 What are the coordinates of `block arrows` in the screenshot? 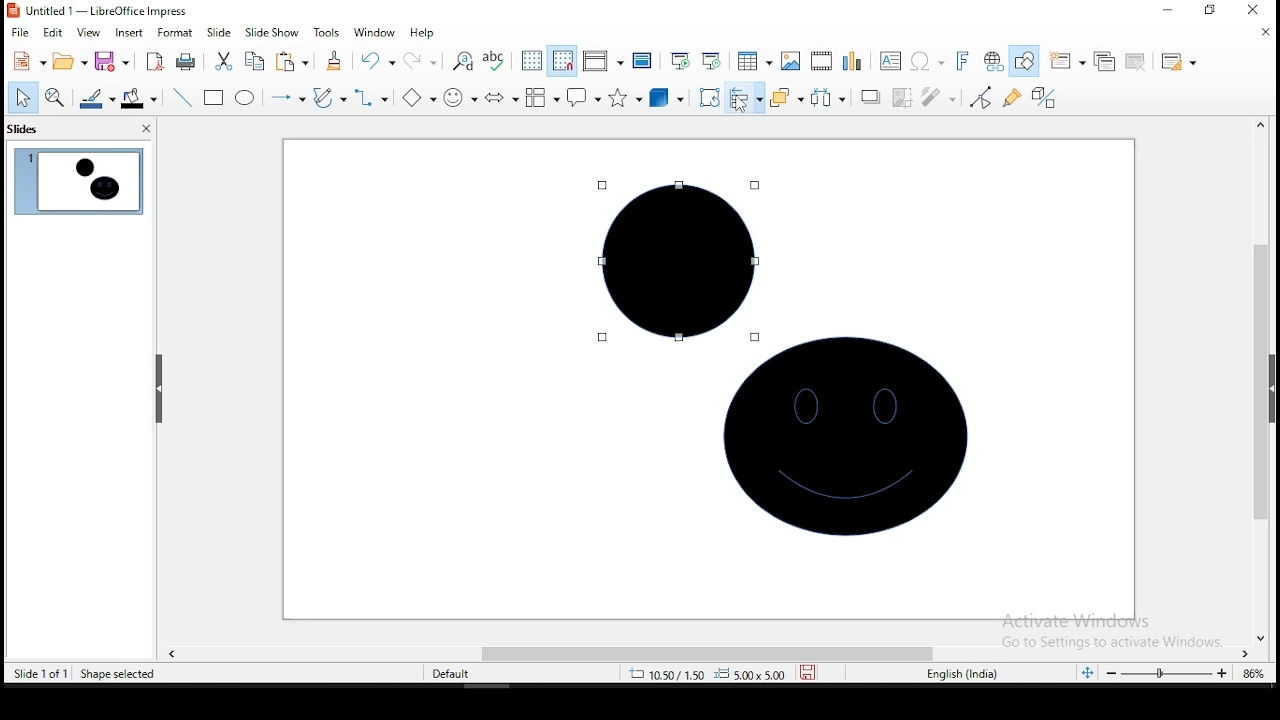 It's located at (500, 97).